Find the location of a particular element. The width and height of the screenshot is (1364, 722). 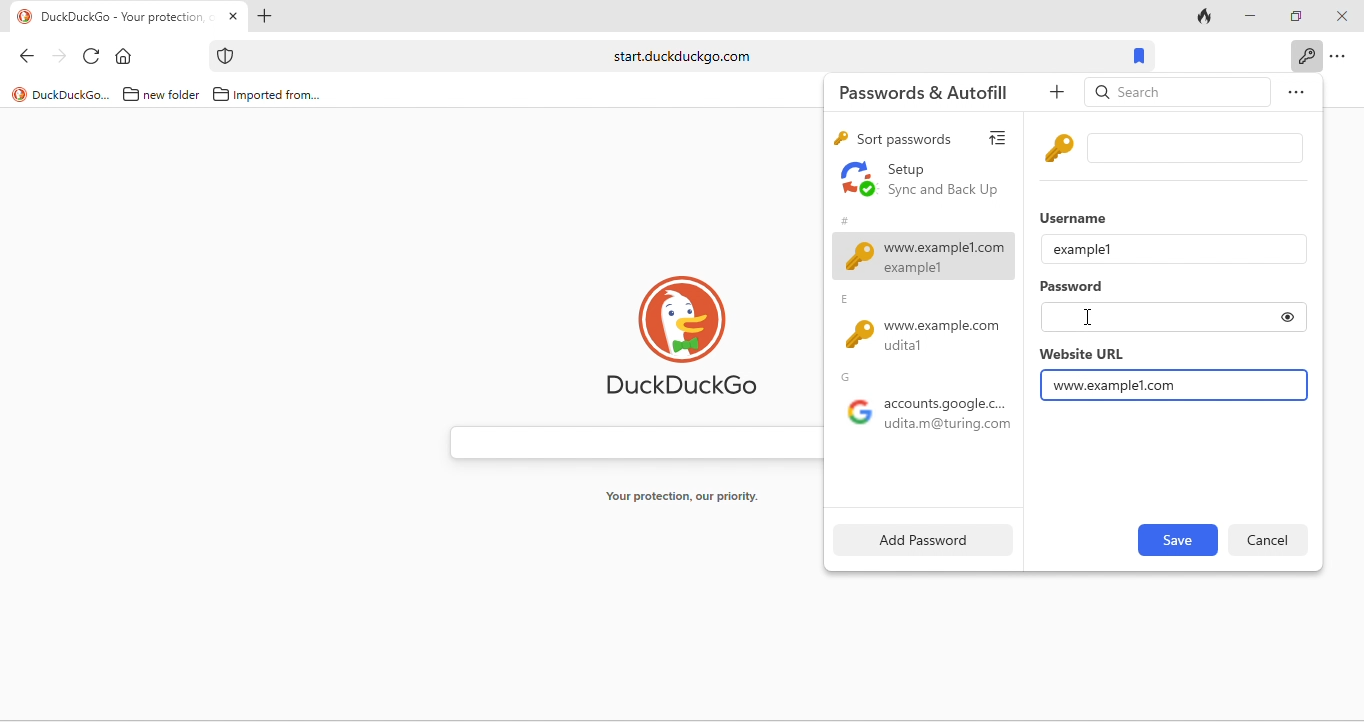

forward is located at coordinates (56, 54).